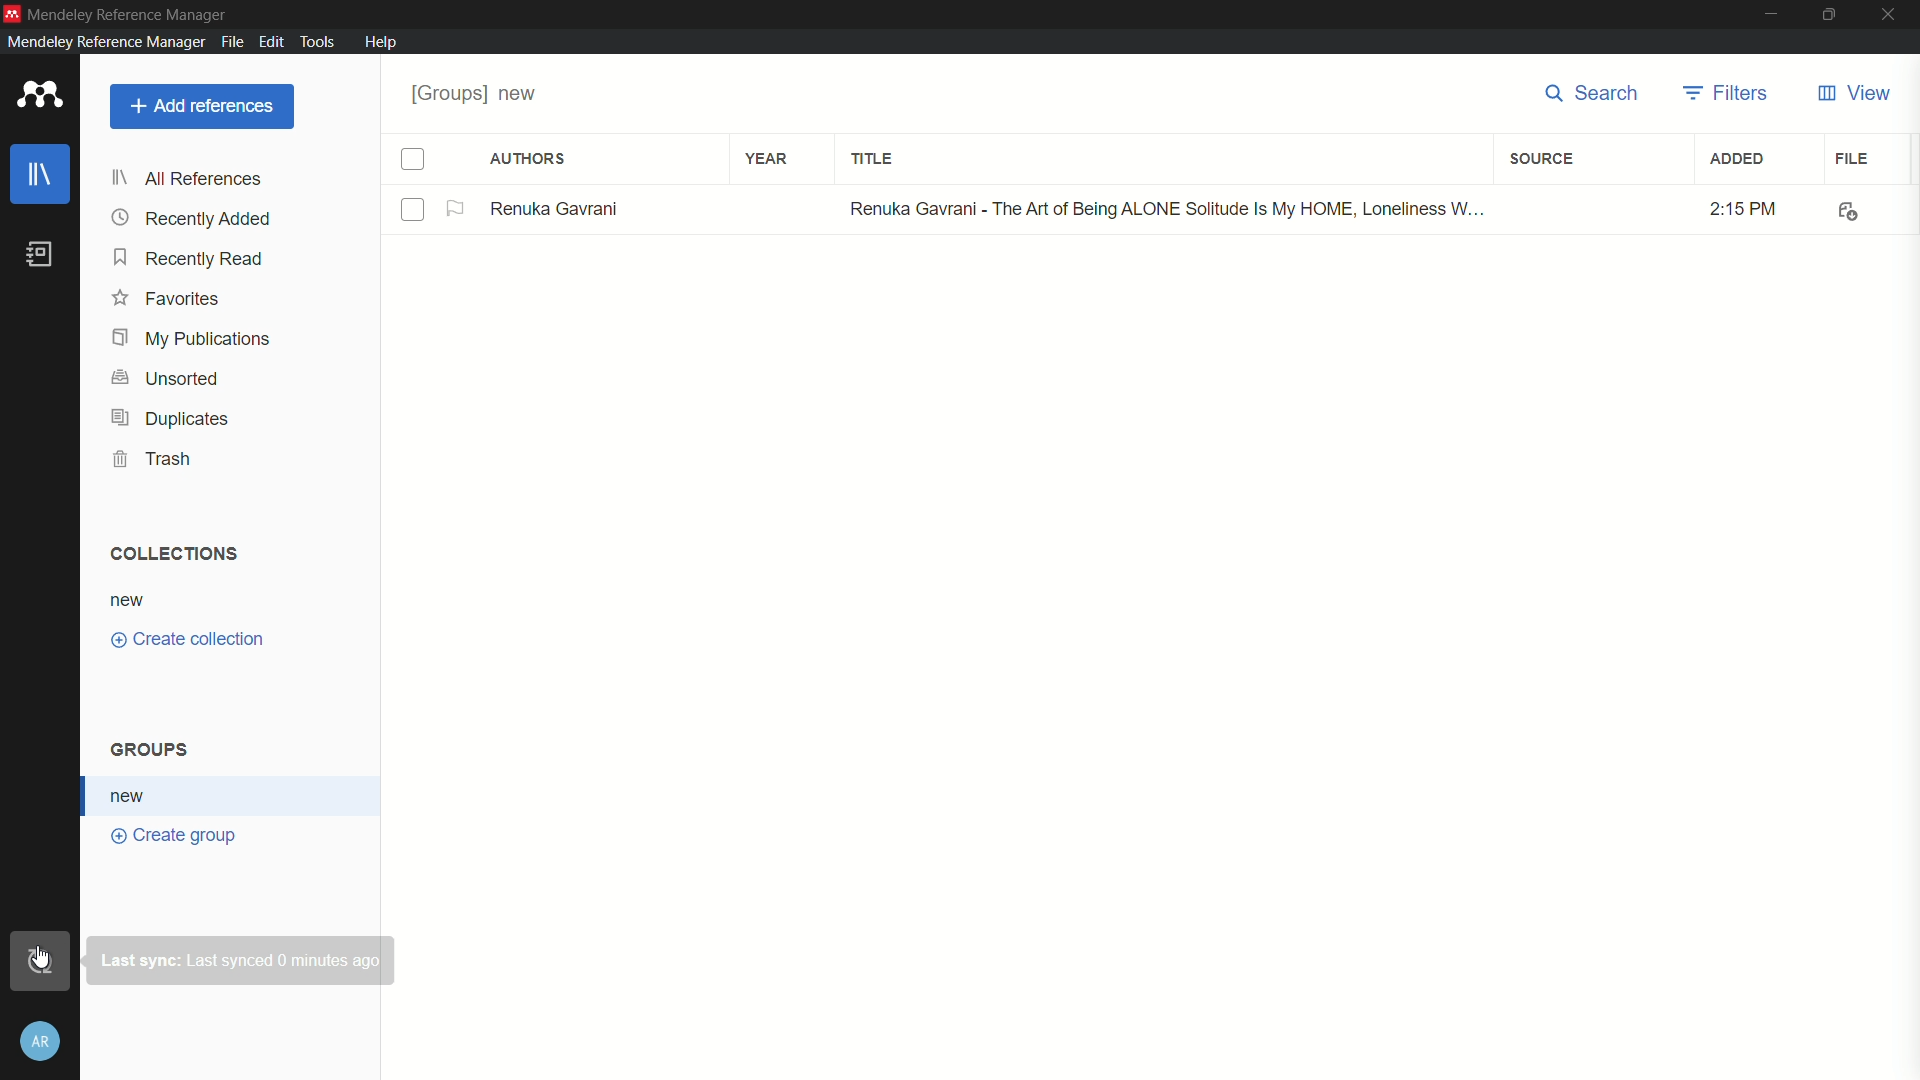  Describe the element at coordinates (170, 417) in the screenshot. I see `duplicates` at that location.